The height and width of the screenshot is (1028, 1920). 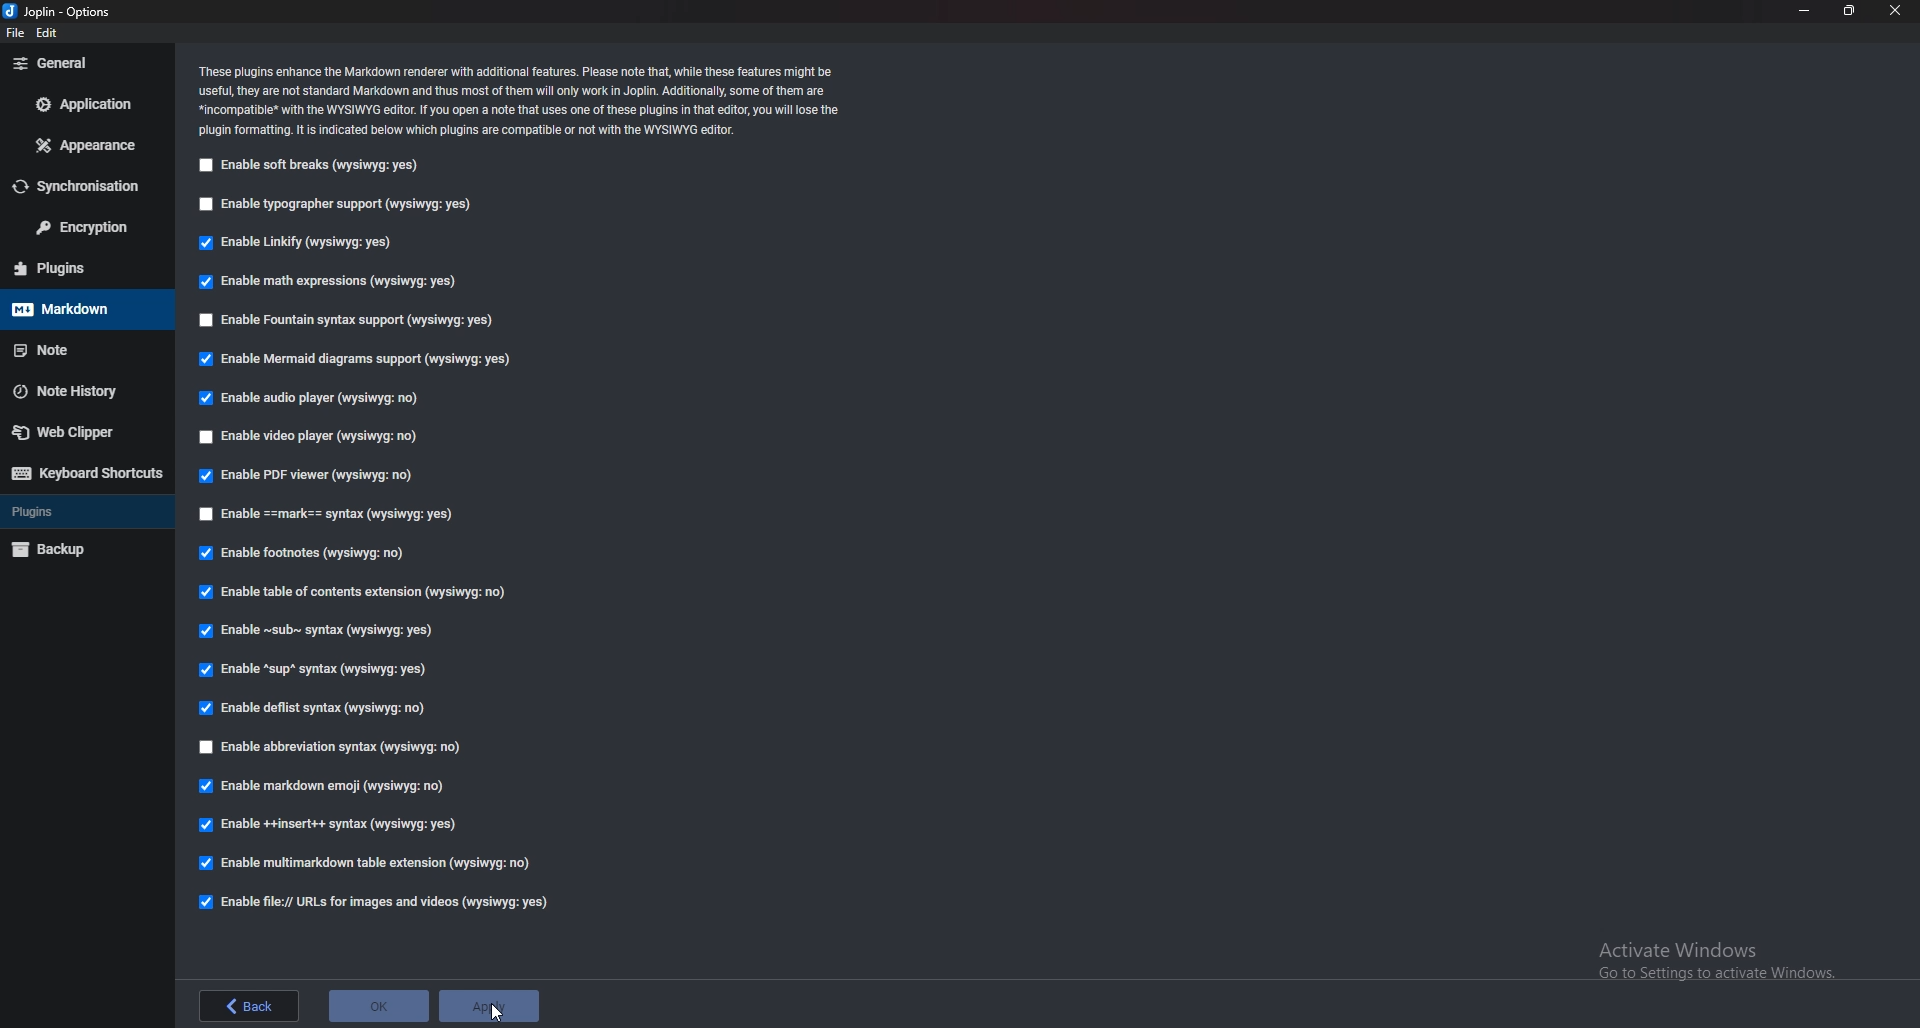 I want to click on Activate Windows
Go to Settings to activate Windows., so click(x=1706, y=957).